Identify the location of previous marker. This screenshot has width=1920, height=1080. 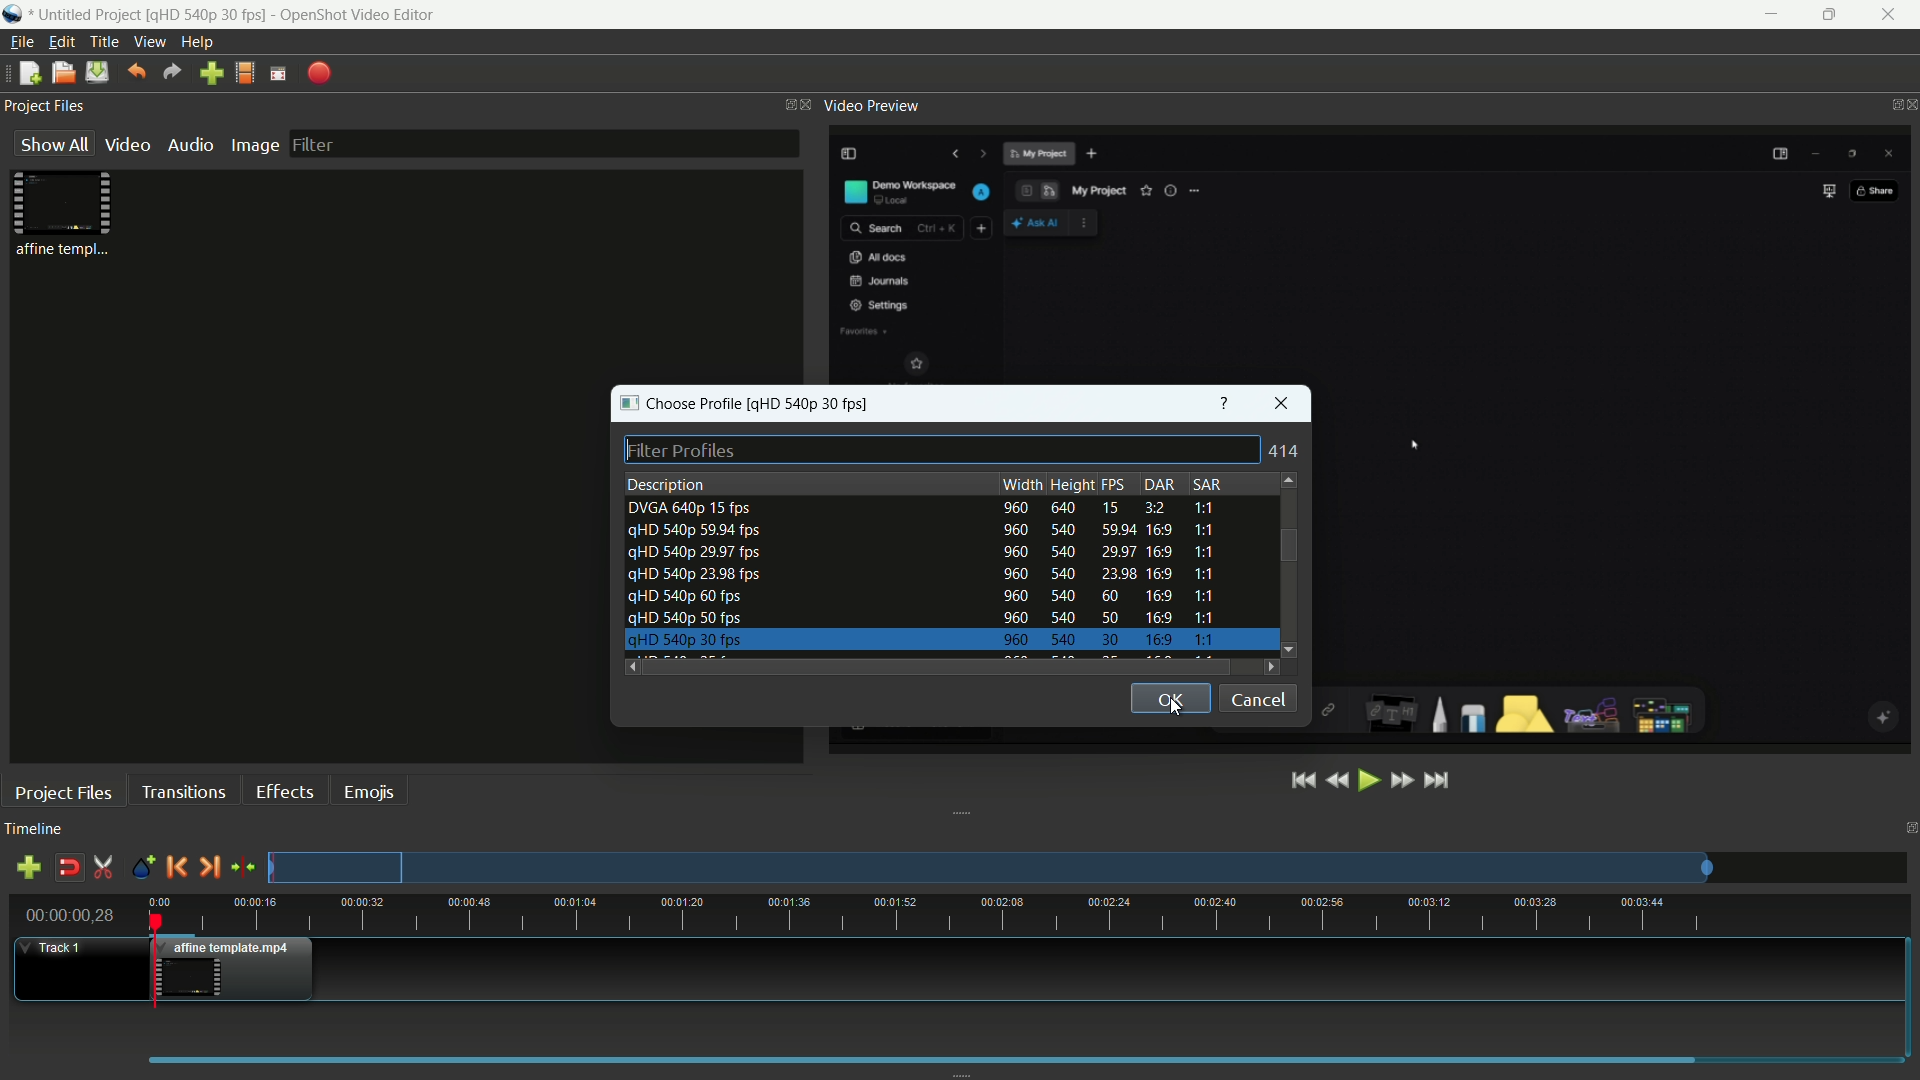
(176, 866).